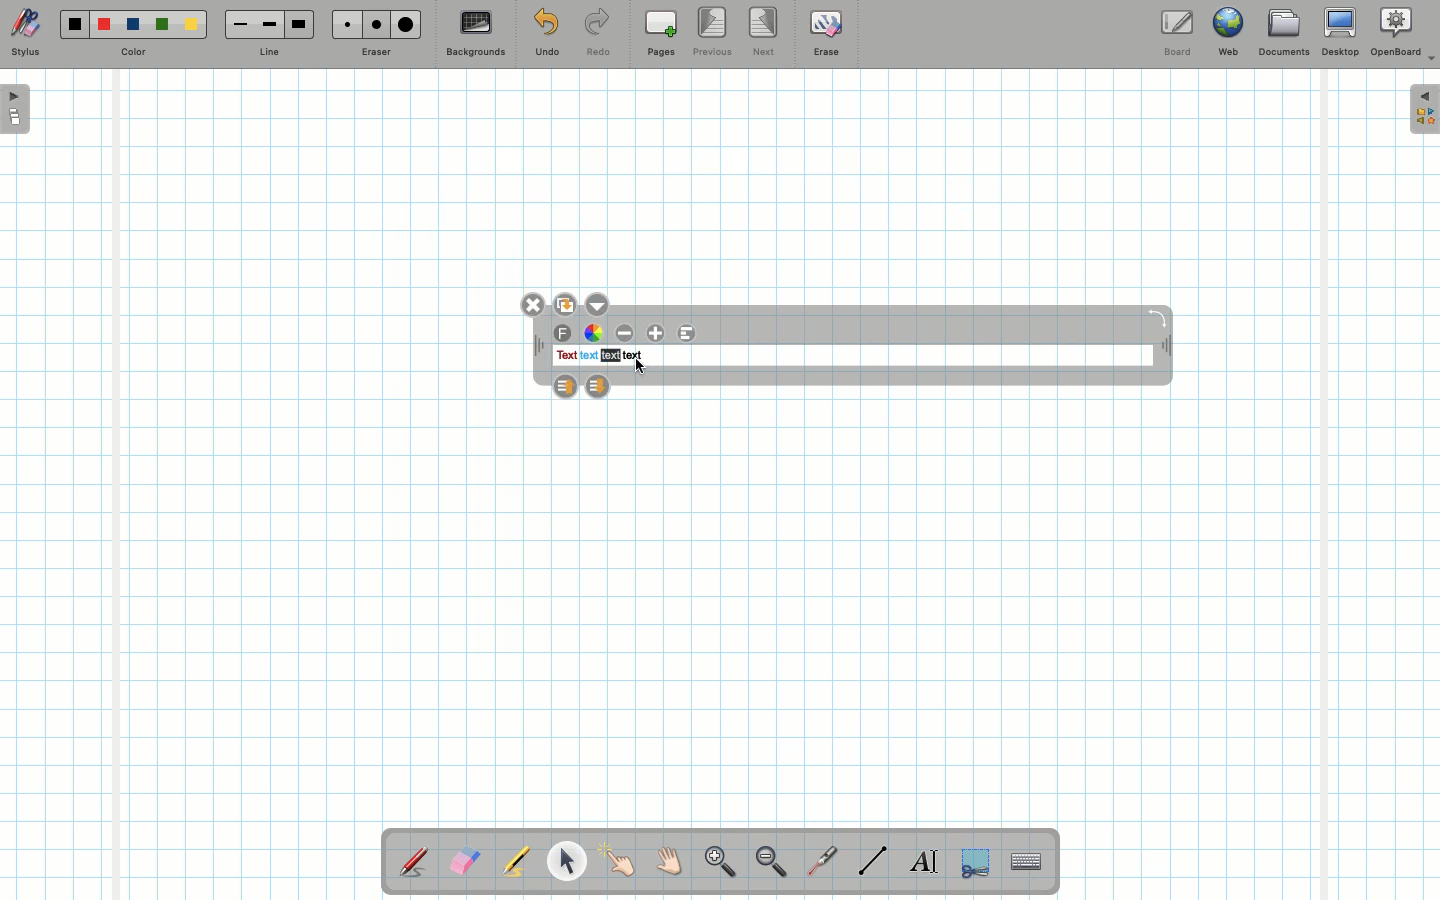 This screenshot has width=1440, height=900. I want to click on Web, so click(1227, 36).